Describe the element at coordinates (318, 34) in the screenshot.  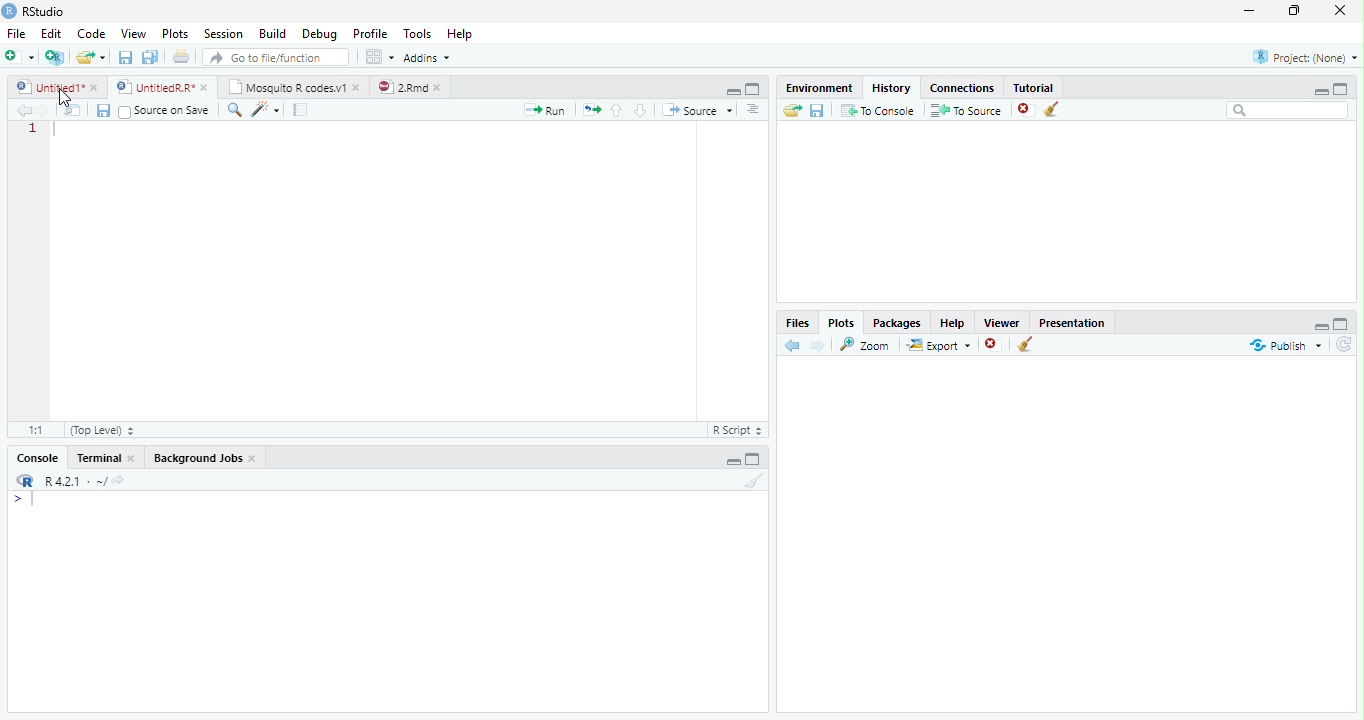
I see `Debug` at that location.